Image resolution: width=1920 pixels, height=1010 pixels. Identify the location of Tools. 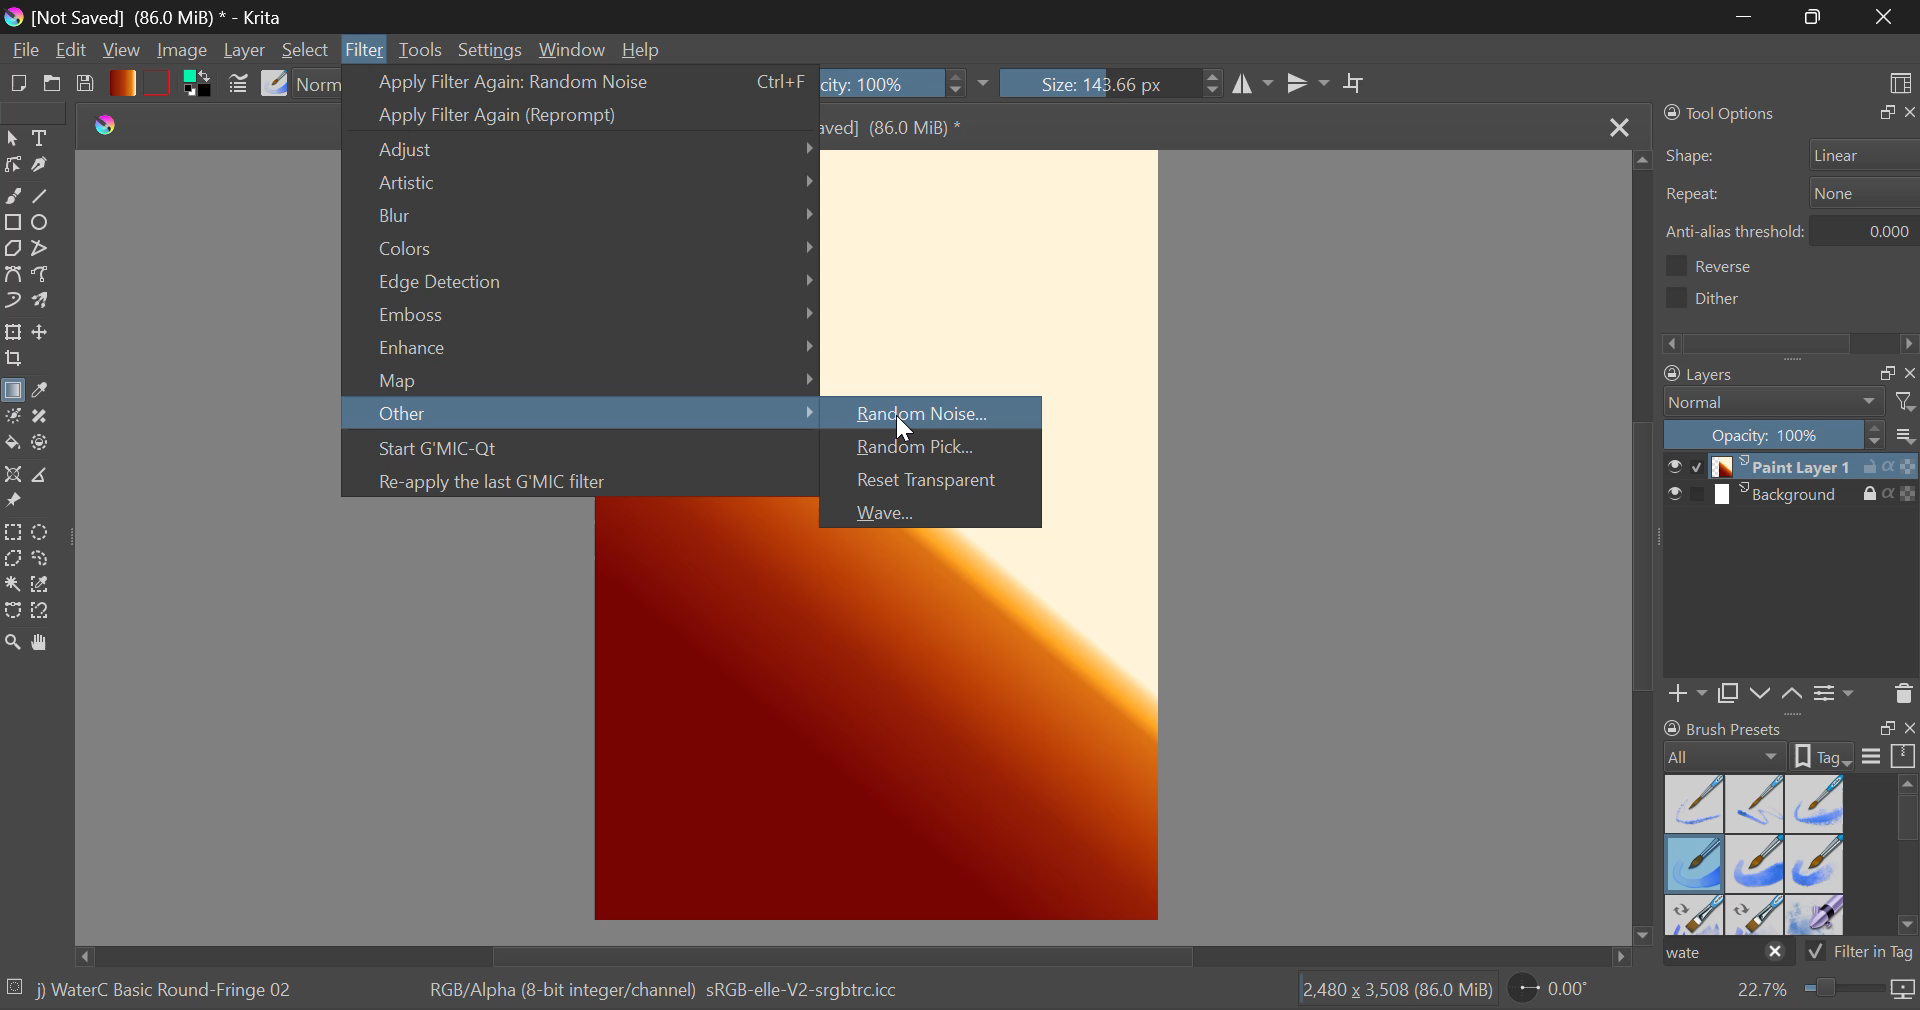
(425, 50).